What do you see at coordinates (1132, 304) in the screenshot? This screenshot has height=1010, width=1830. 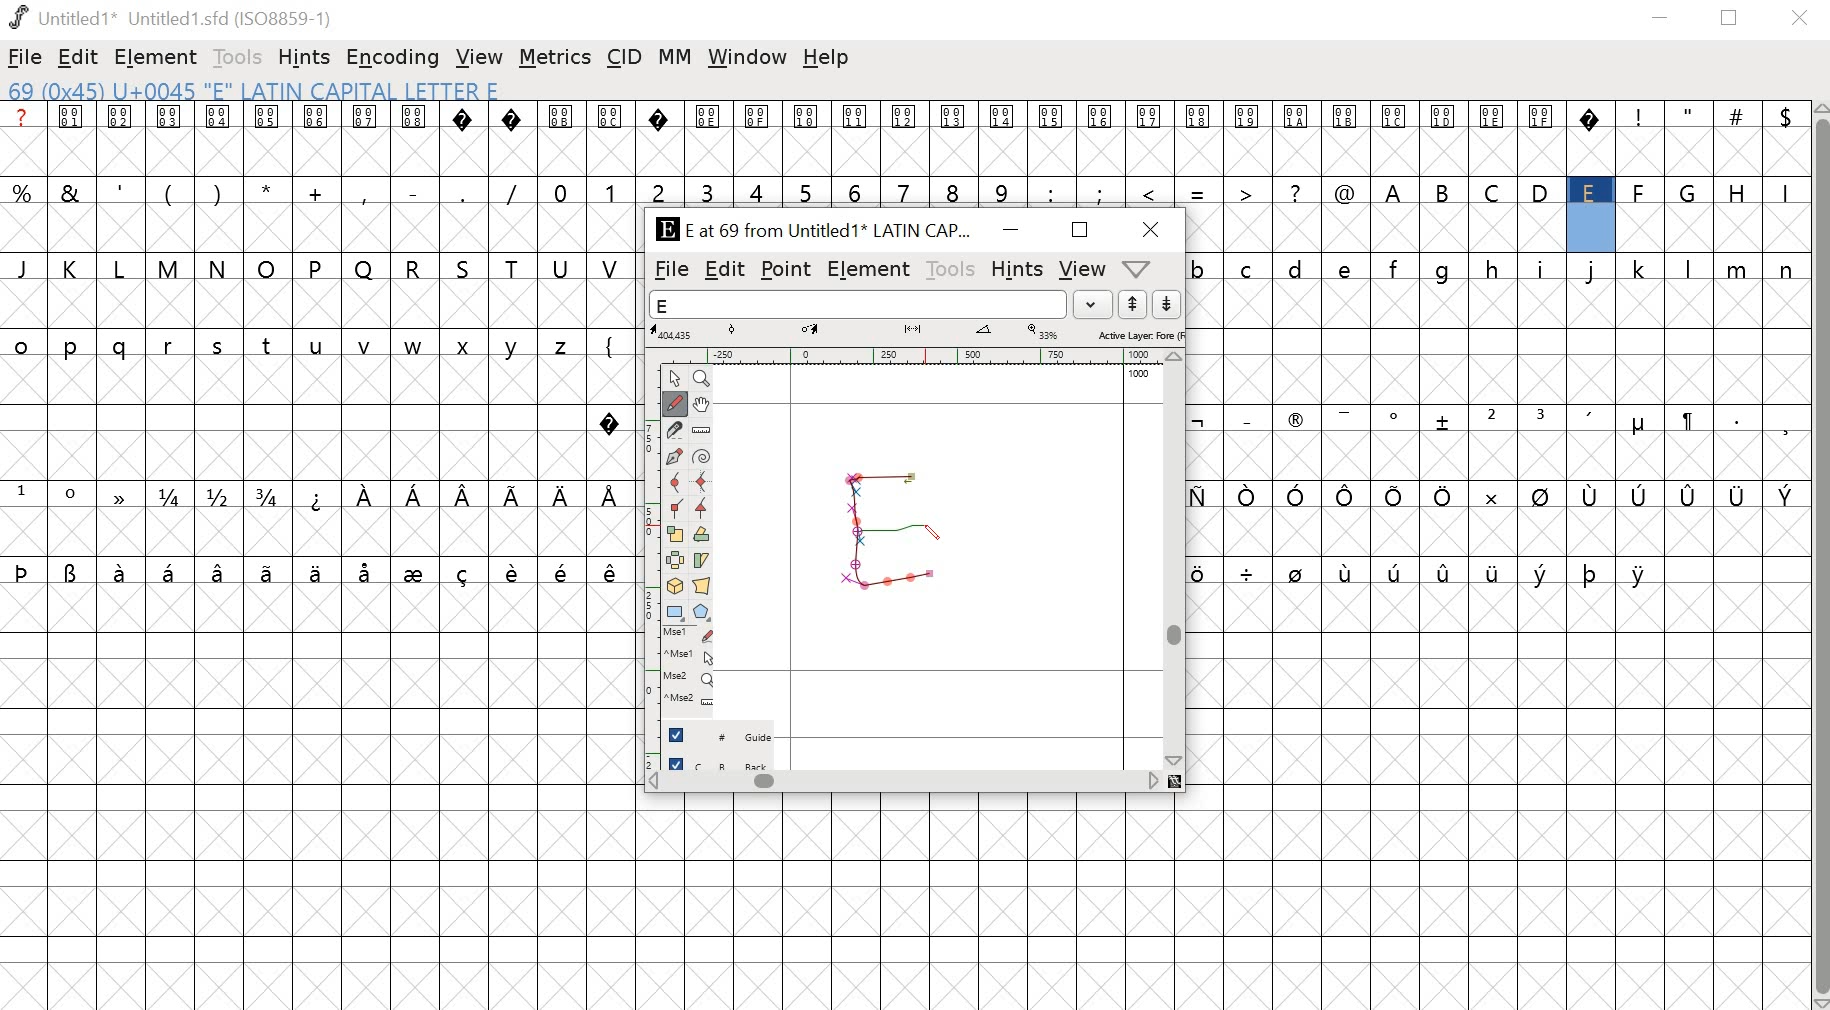 I see `up` at bounding box center [1132, 304].